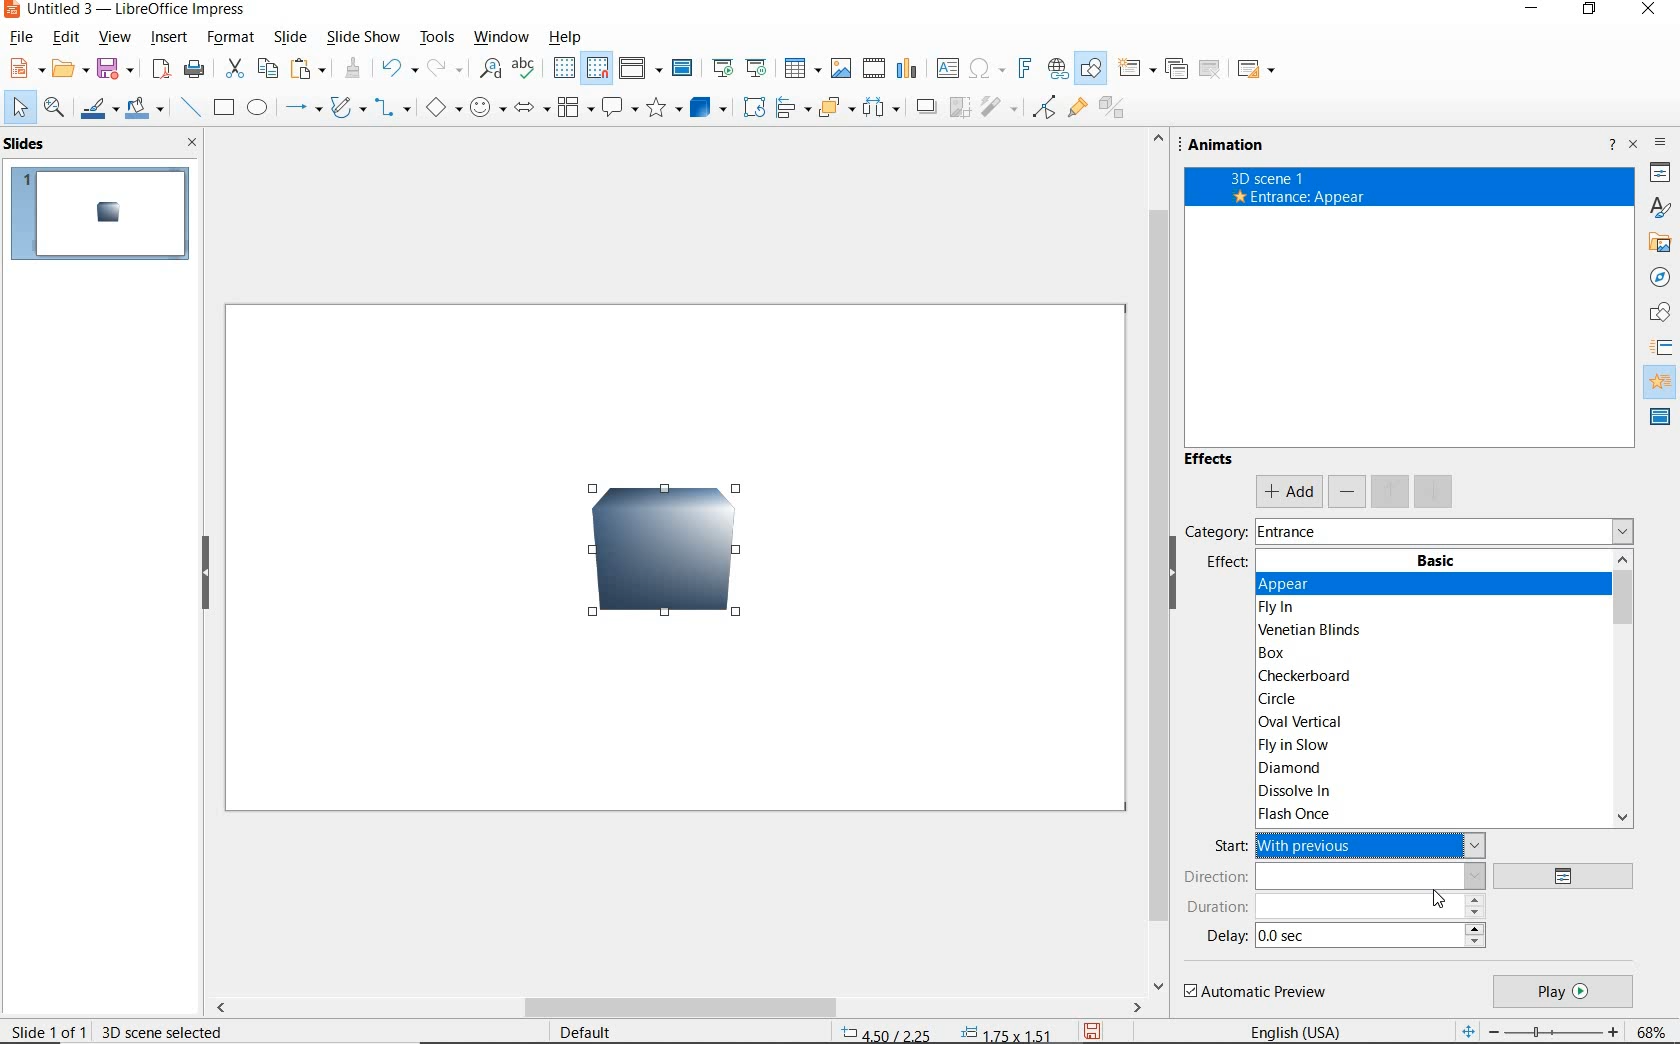  Describe the element at coordinates (1663, 145) in the screenshot. I see `SIDEBAR SETTINGS` at that location.